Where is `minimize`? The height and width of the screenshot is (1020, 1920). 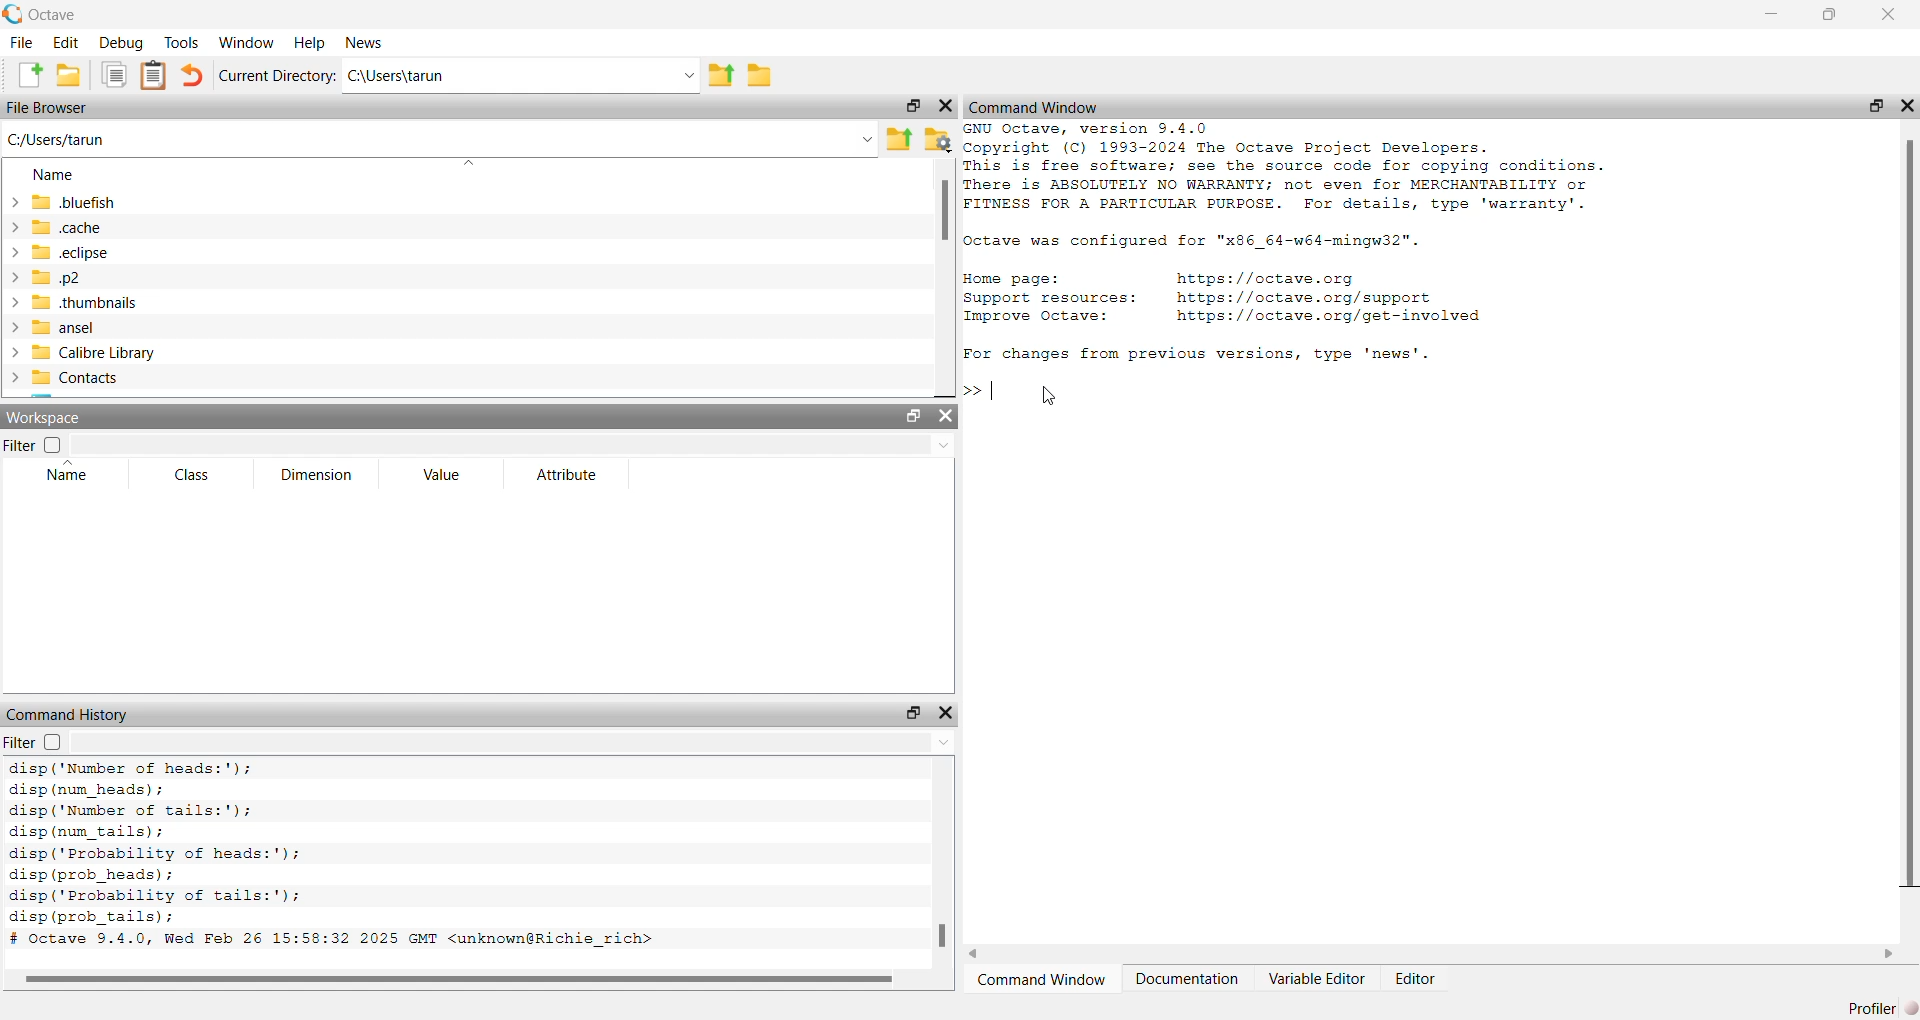 minimize is located at coordinates (1771, 14).